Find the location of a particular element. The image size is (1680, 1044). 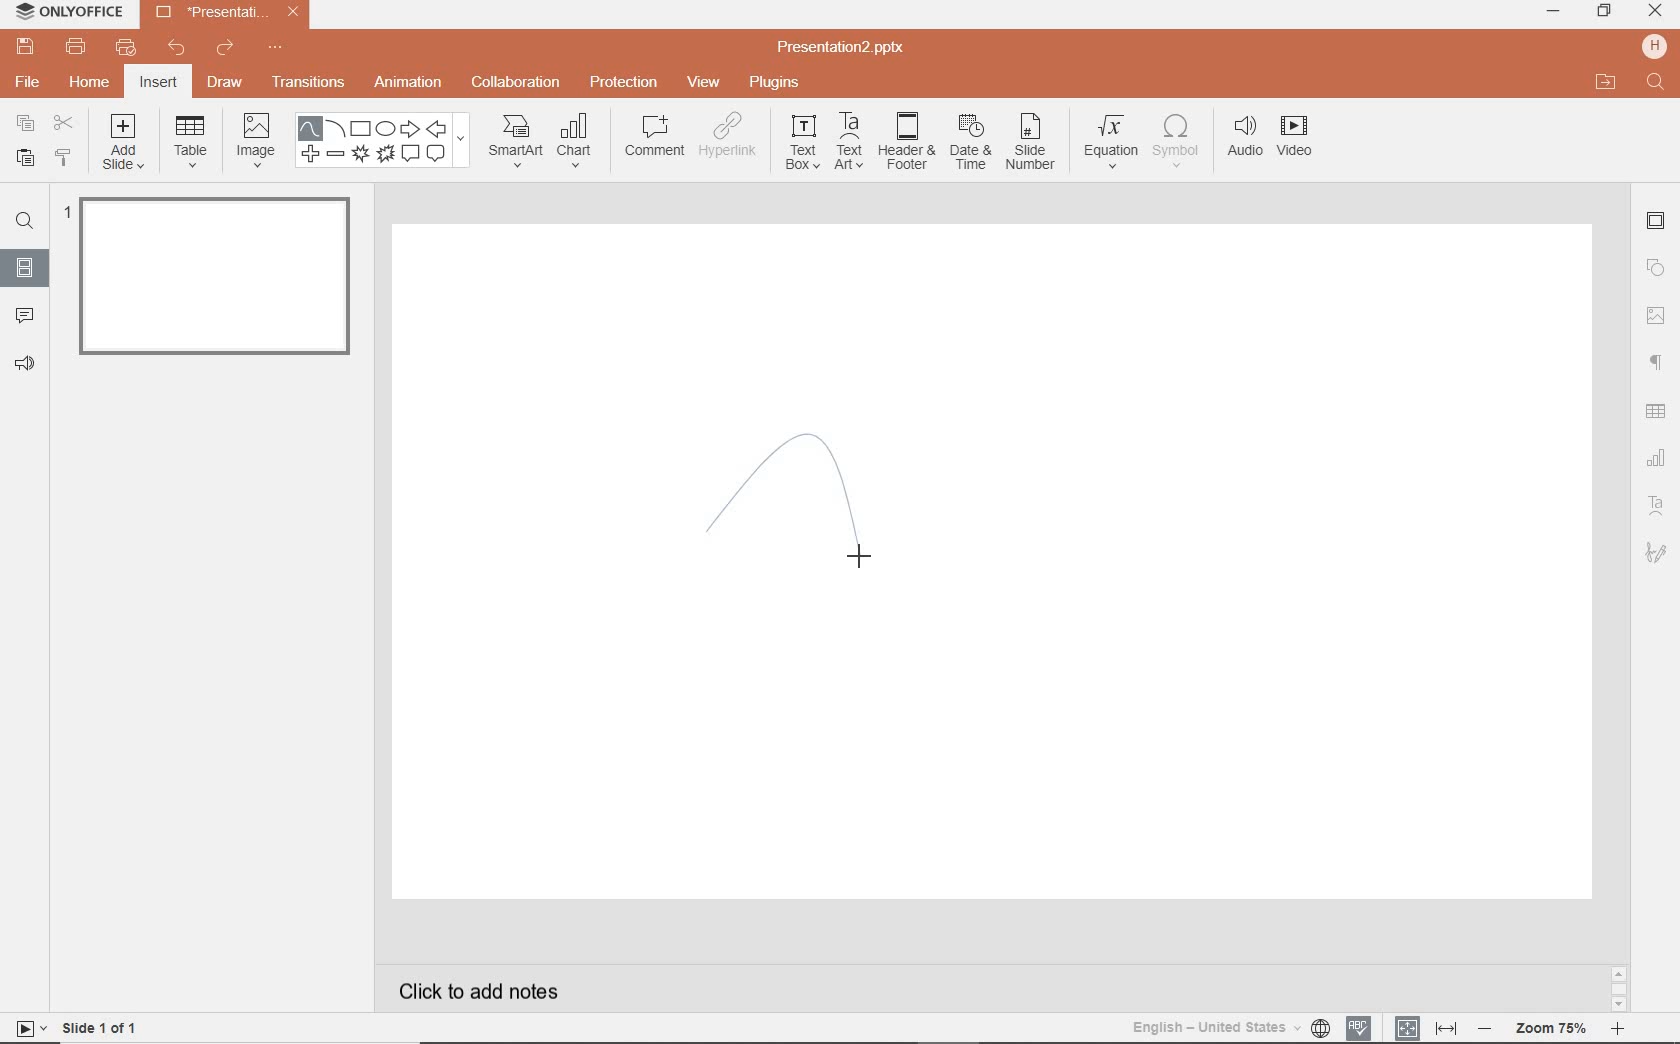

VIDEO is located at coordinates (1305, 139).